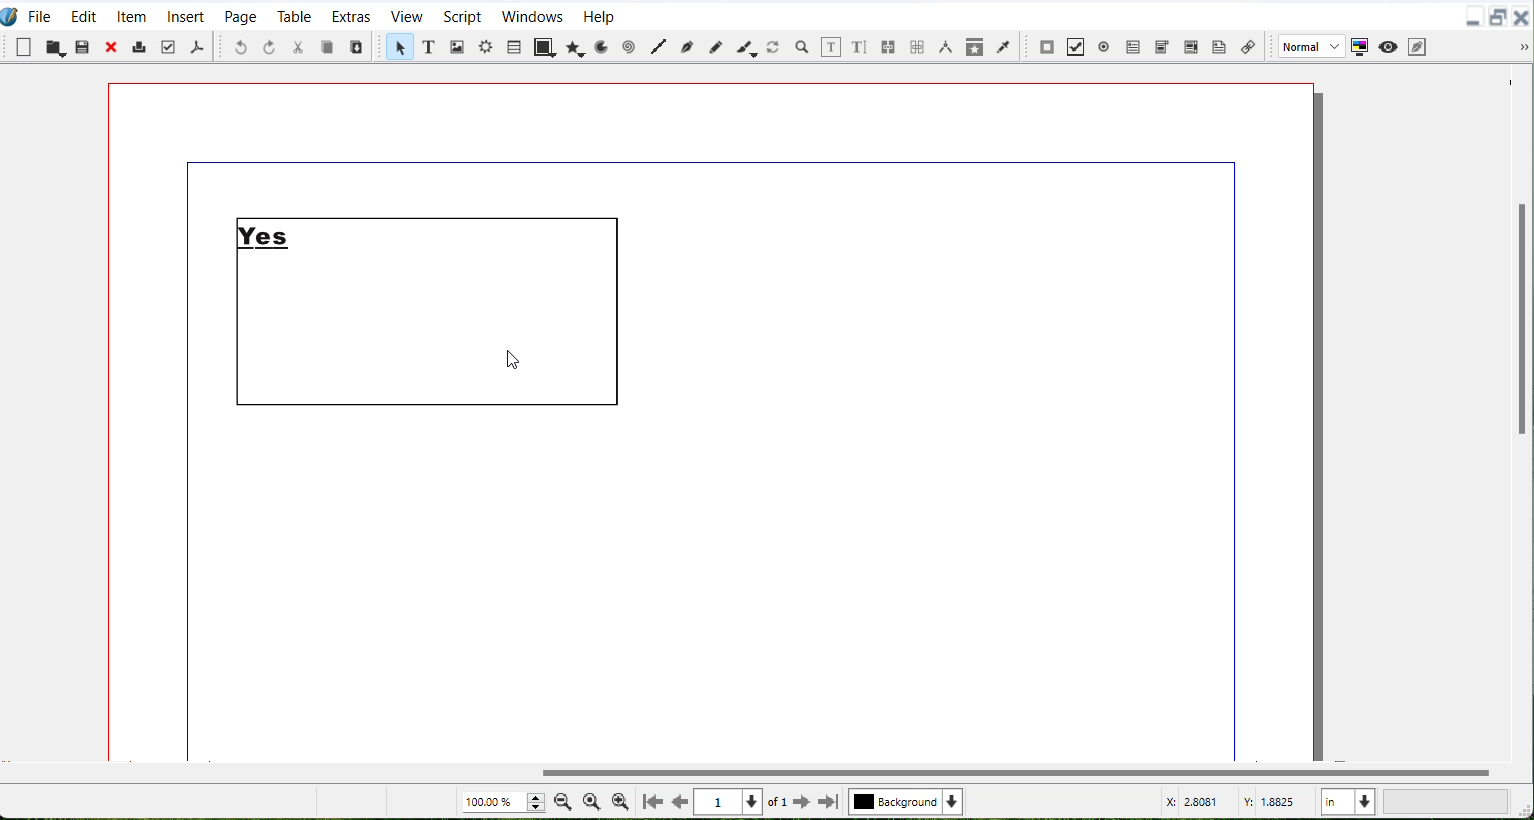 Image resolution: width=1534 pixels, height=820 pixels. I want to click on Go to last page, so click(829, 802).